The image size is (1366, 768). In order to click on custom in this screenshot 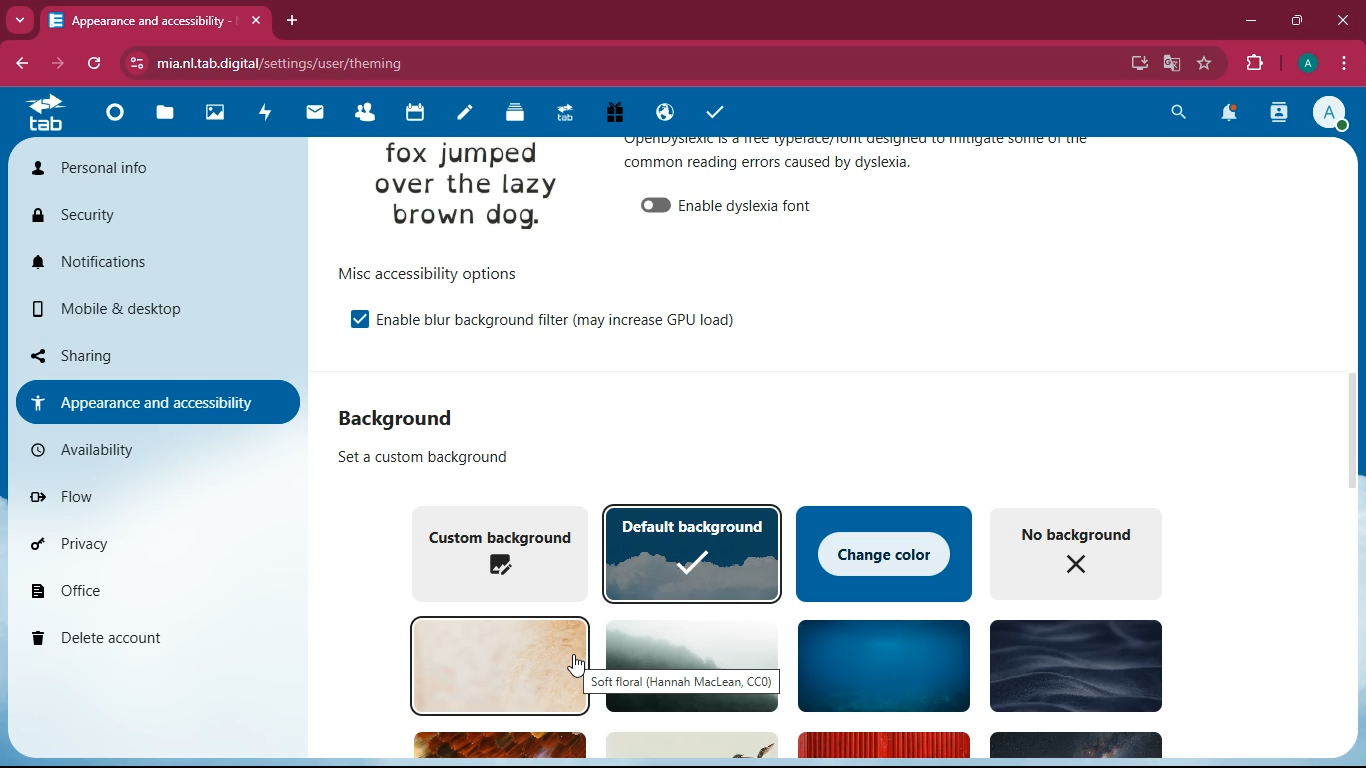, I will do `click(495, 552)`.